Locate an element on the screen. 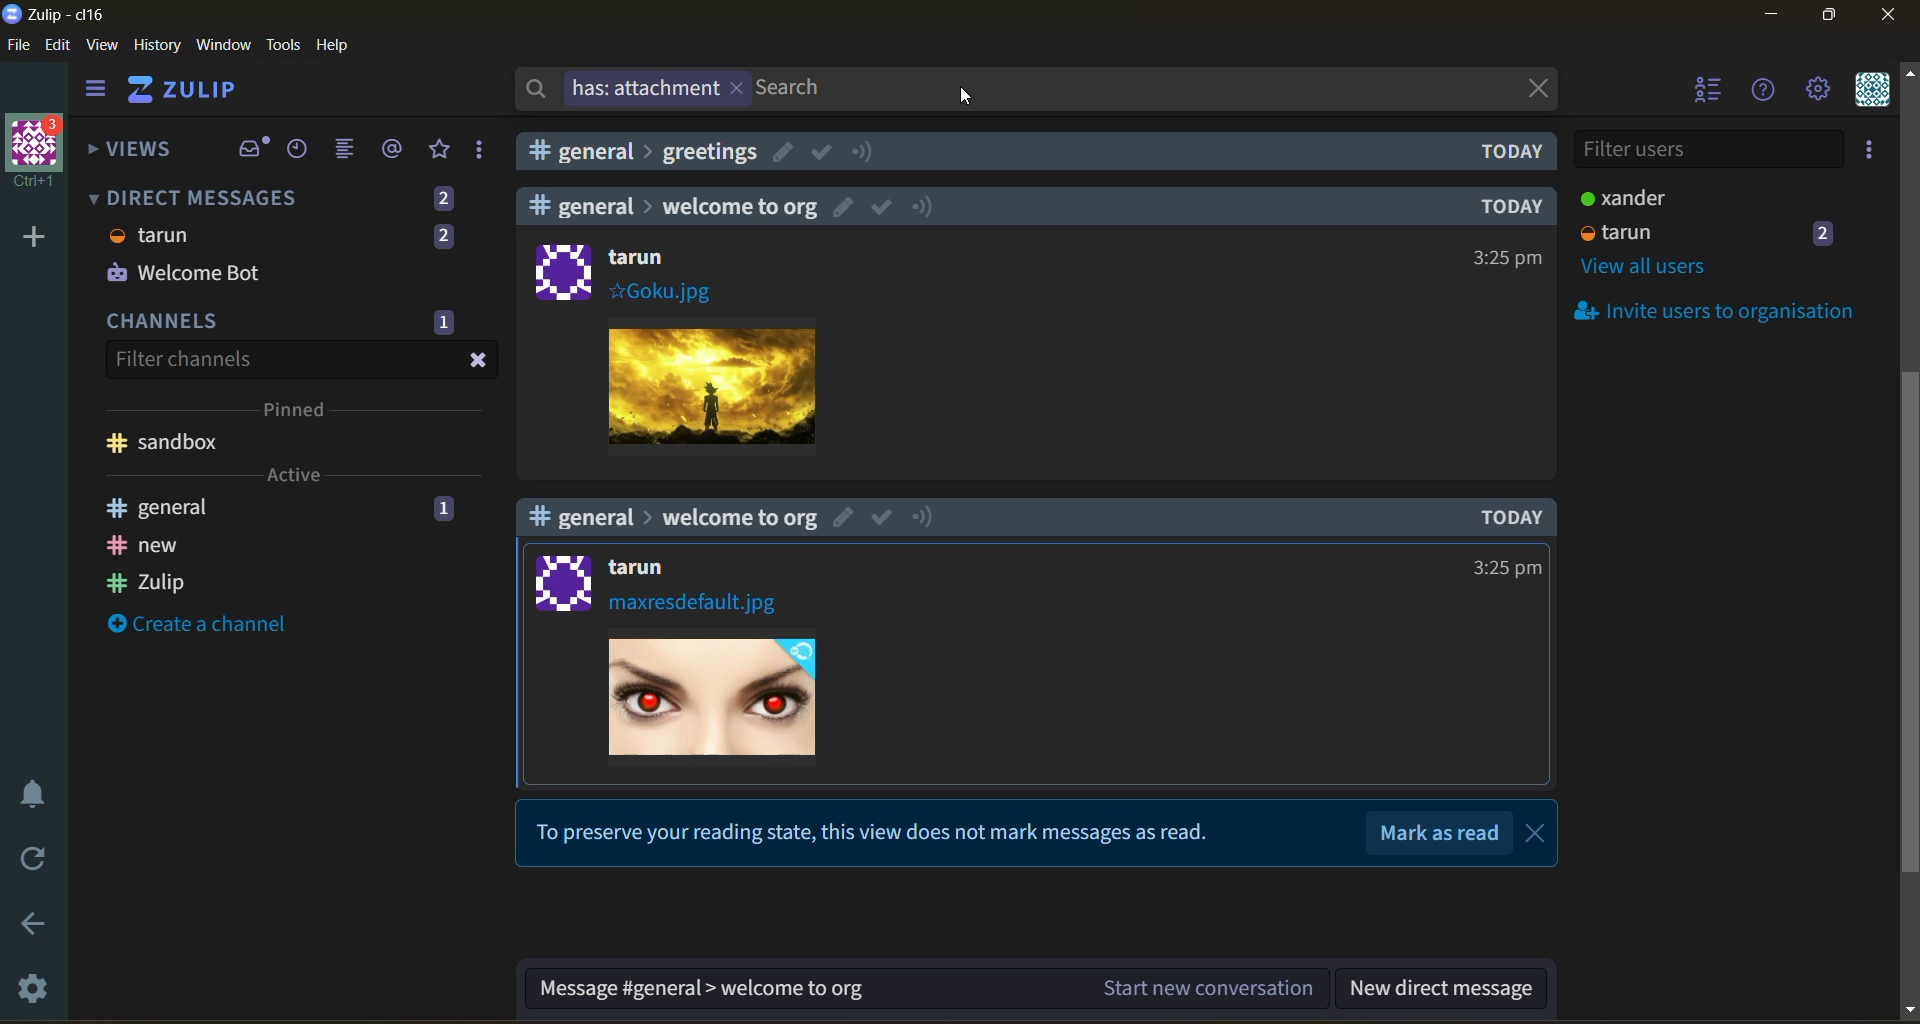 The height and width of the screenshot is (1024, 1920). hide users list is located at coordinates (1704, 89).